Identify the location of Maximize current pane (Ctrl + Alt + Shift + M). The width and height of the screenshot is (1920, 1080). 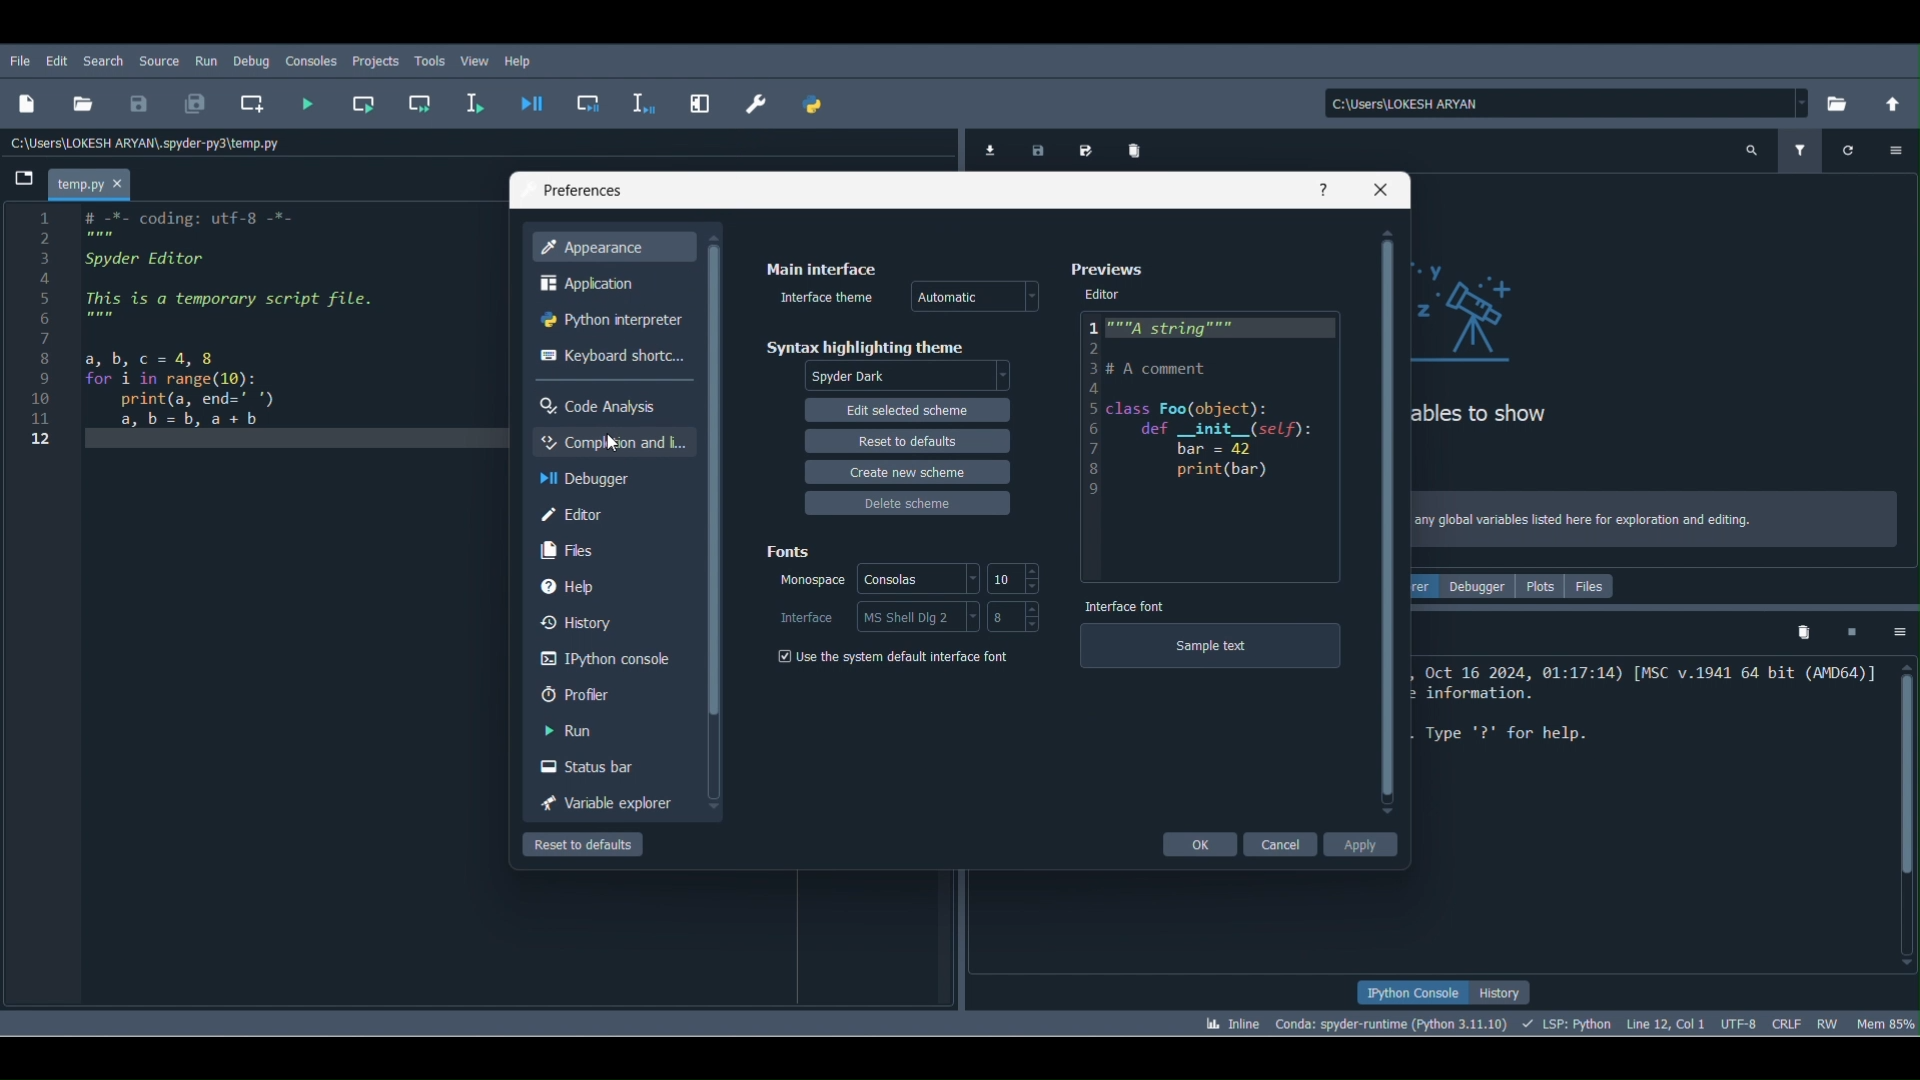
(707, 105).